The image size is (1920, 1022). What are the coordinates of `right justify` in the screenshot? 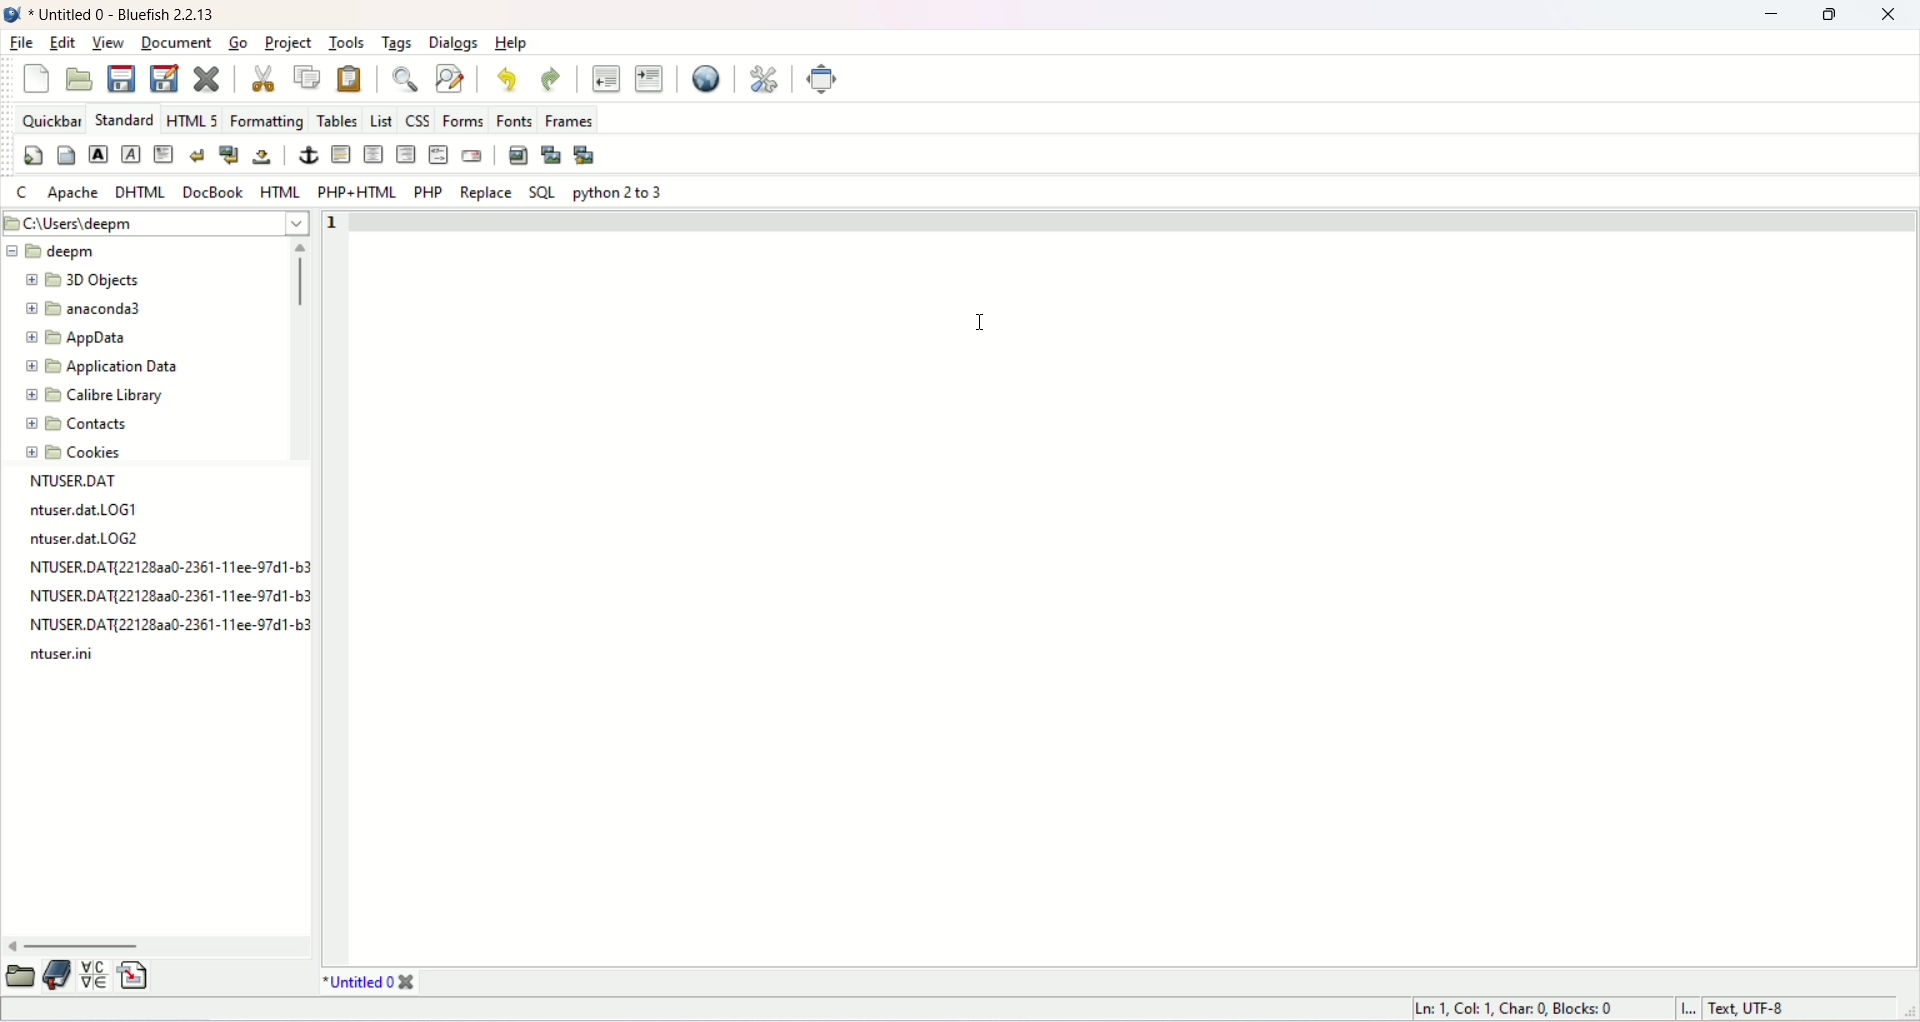 It's located at (406, 157).